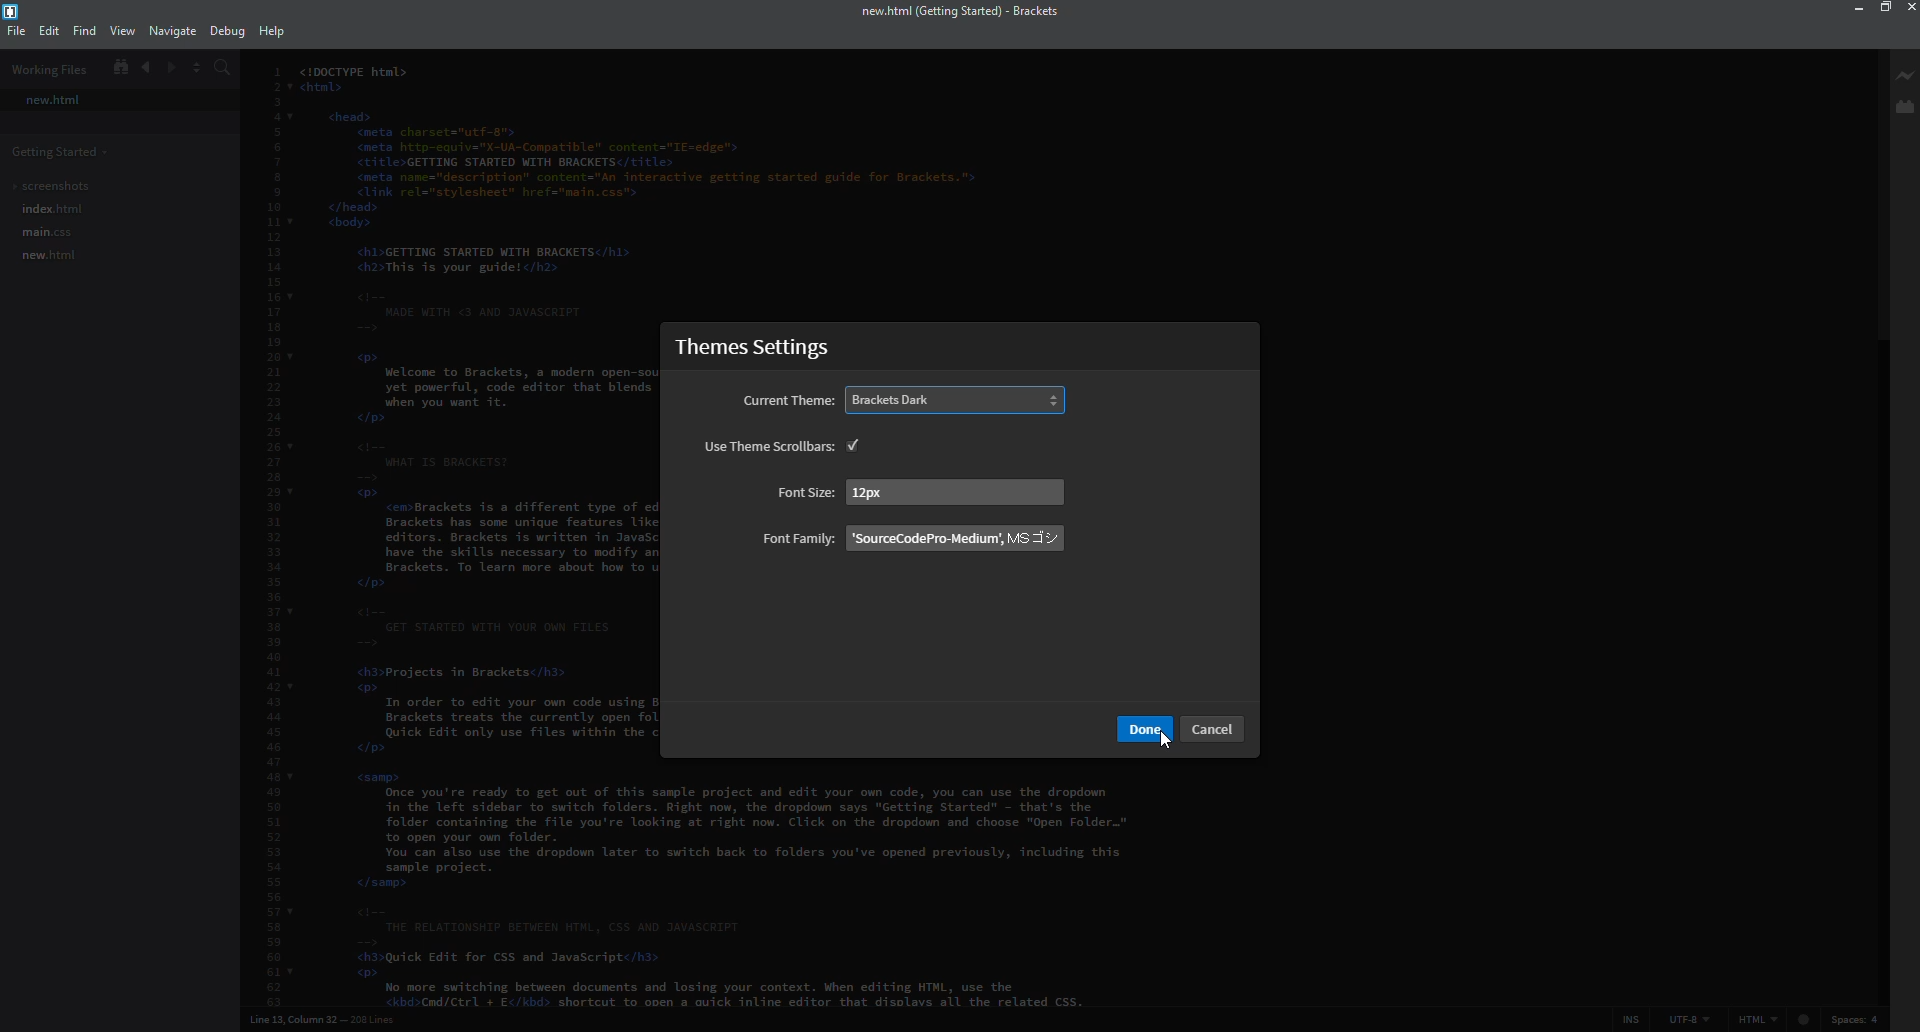 The height and width of the screenshot is (1032, 1920). Describe the element at coordinates (957, 13) in the screenshot. I see `brackets` at that location.